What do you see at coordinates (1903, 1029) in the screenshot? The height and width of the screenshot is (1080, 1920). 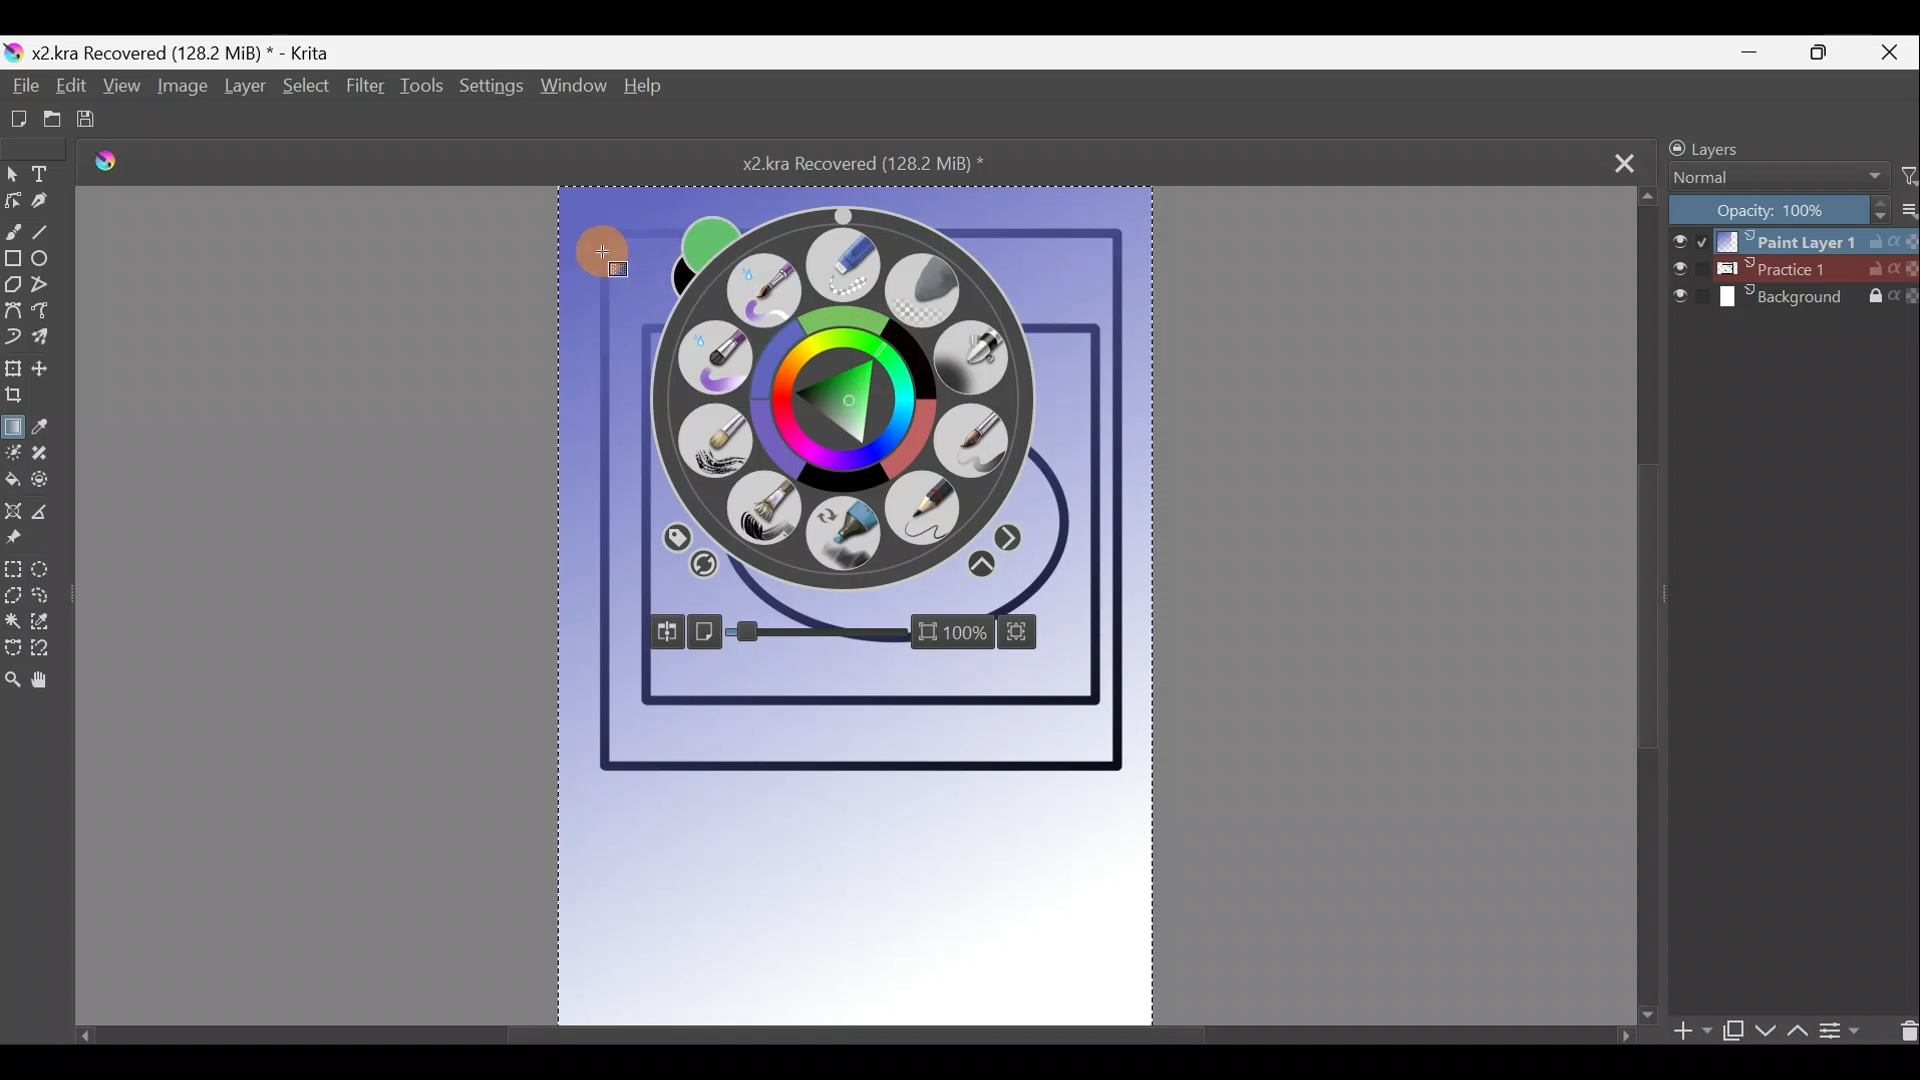 I see `Delete layer/mask` at bounding box center [1903, 1029].